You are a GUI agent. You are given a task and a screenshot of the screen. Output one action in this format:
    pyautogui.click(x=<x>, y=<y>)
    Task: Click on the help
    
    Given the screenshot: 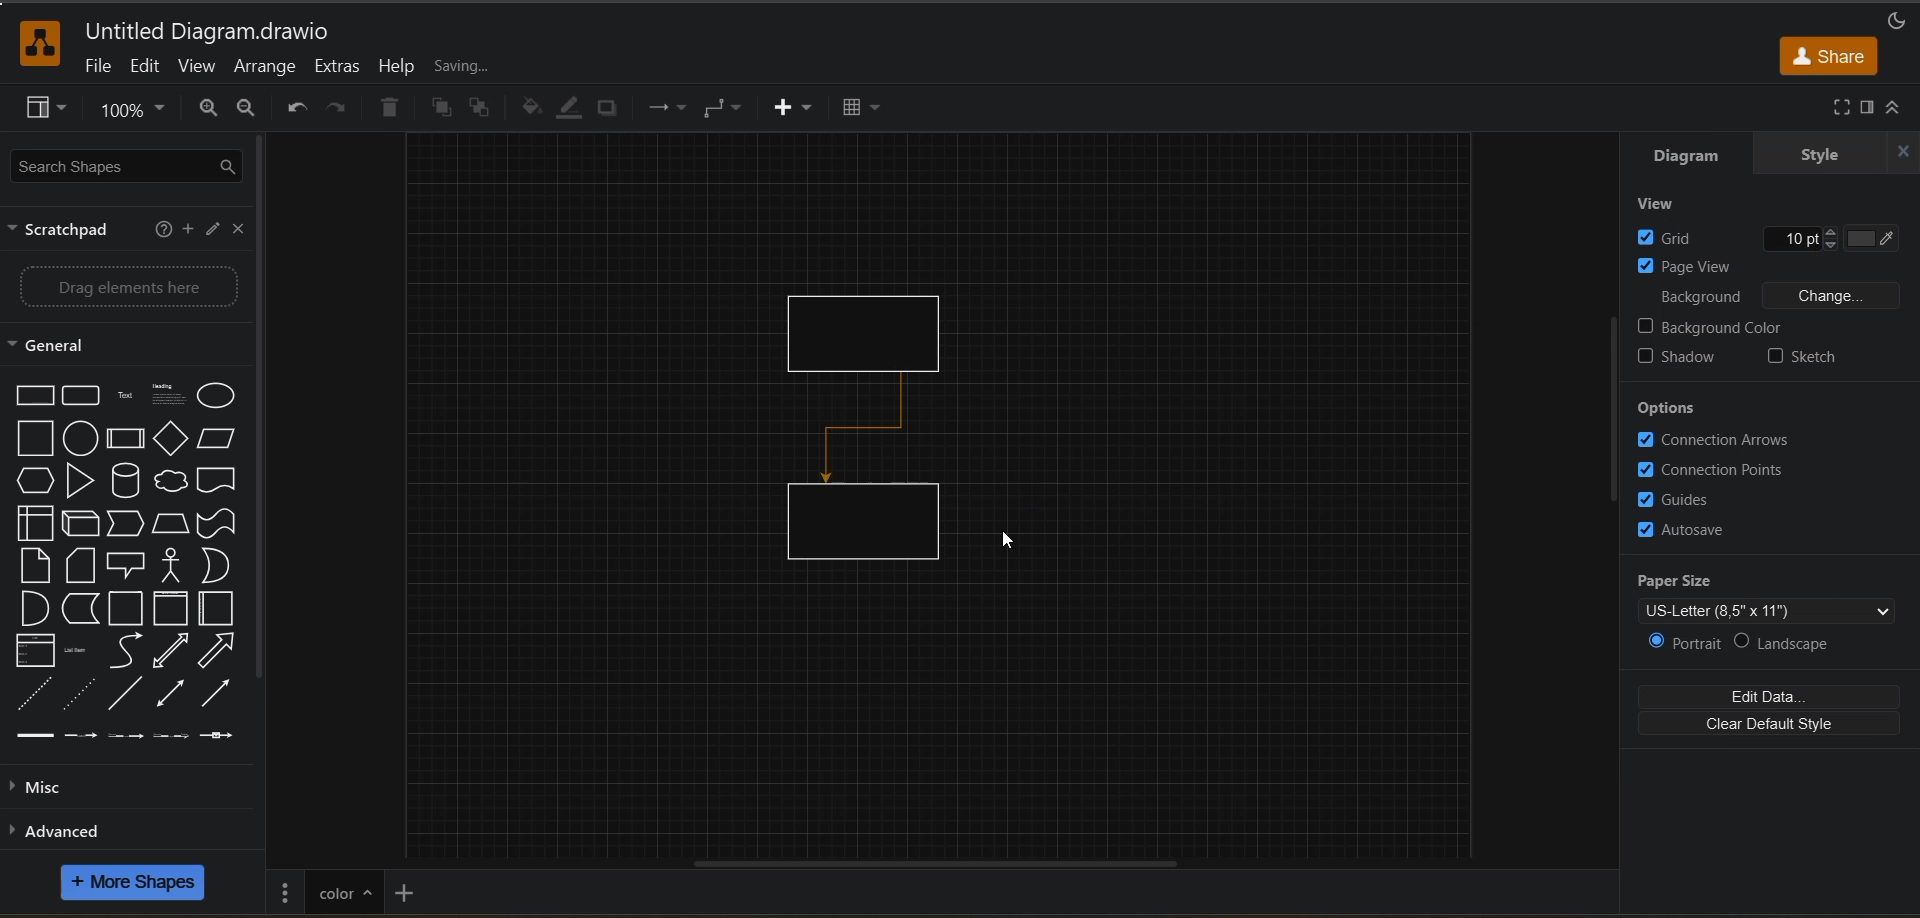 What is the action you would take?
    pyautogui.click(x=400, y=66)
    